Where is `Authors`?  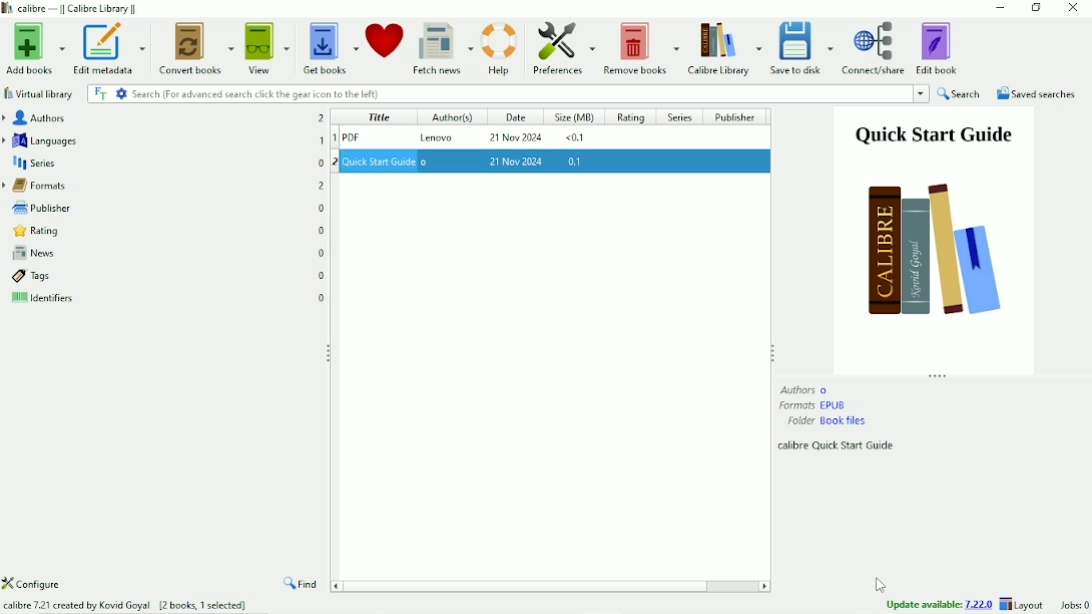
Authors is located at coordinates (162, 117).